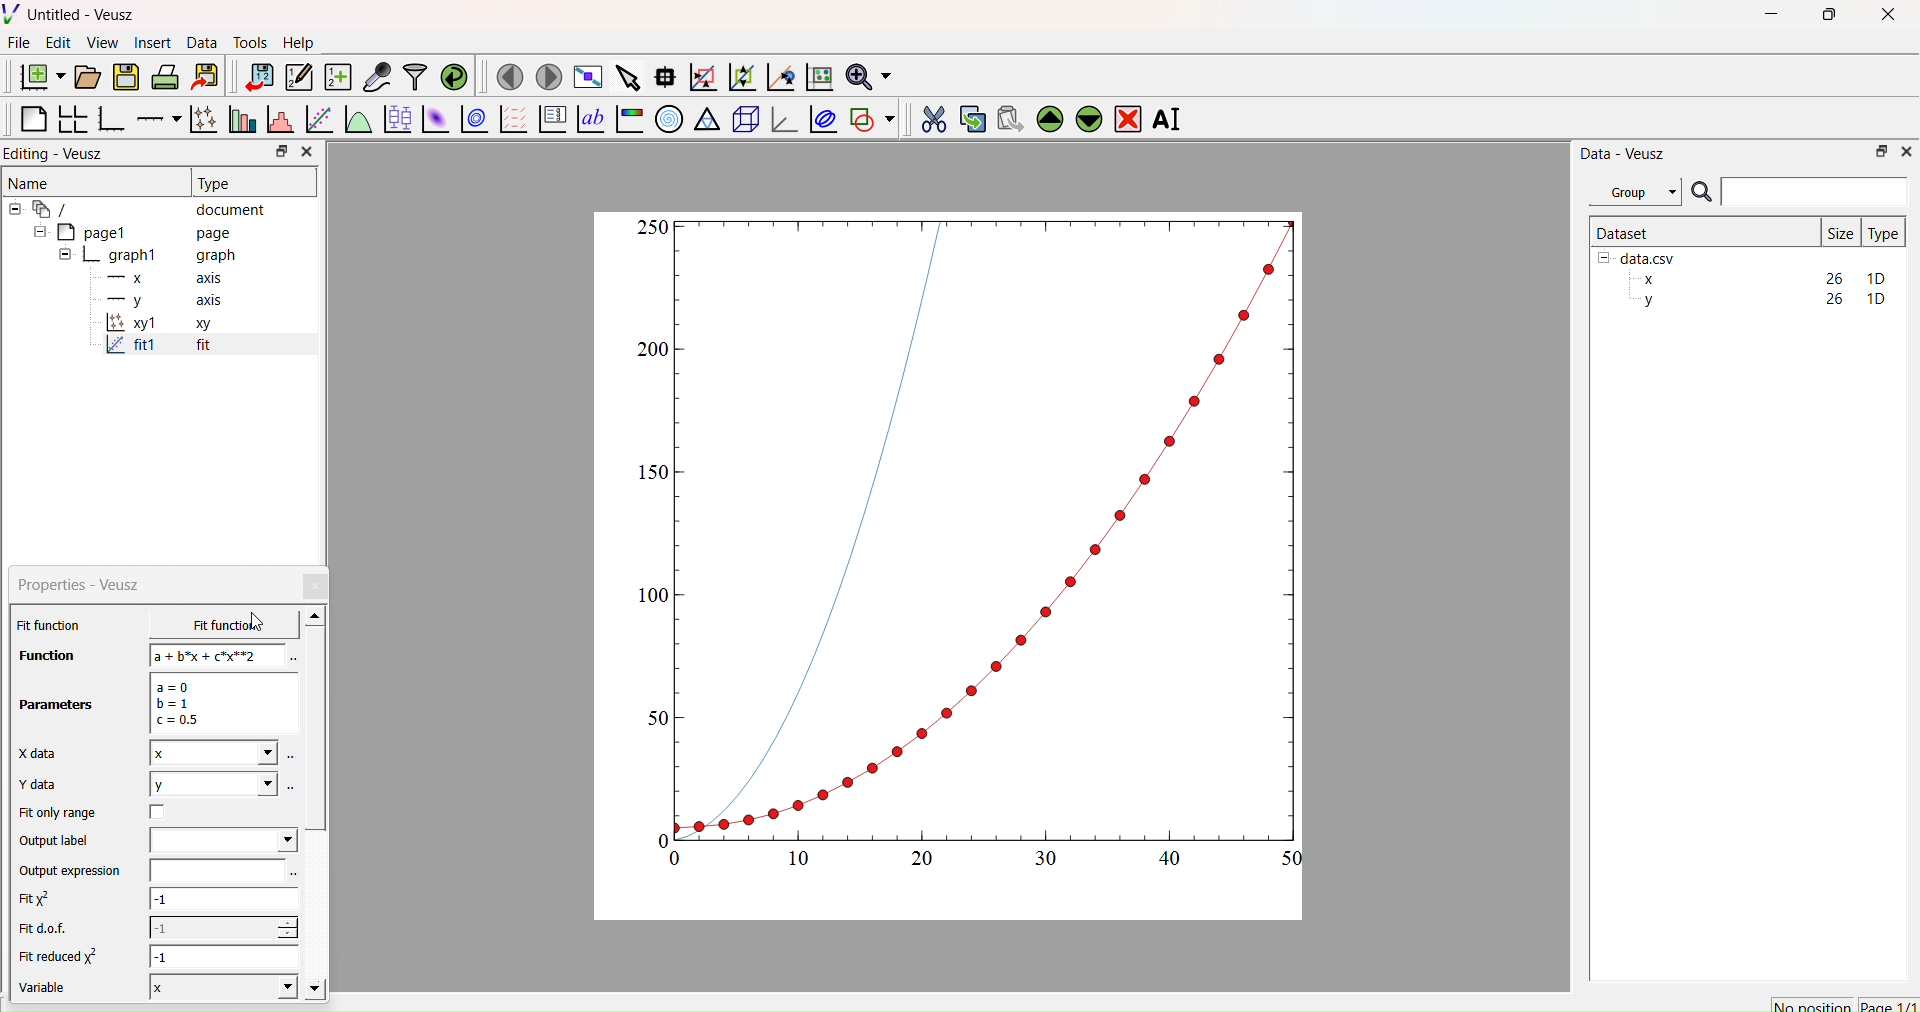  What do you see at coordinates (867, 74) in the screenshot?
I see `Zoom functions menu` at bounding box center [867, 74].